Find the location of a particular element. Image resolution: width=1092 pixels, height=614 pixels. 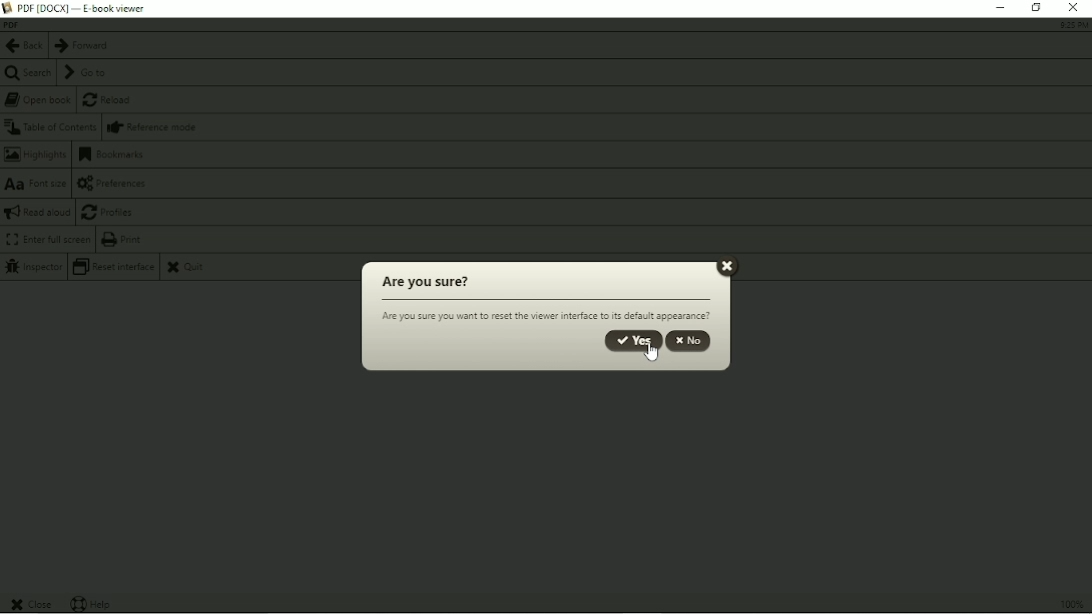

Reload is located at coordinates (109, 101).